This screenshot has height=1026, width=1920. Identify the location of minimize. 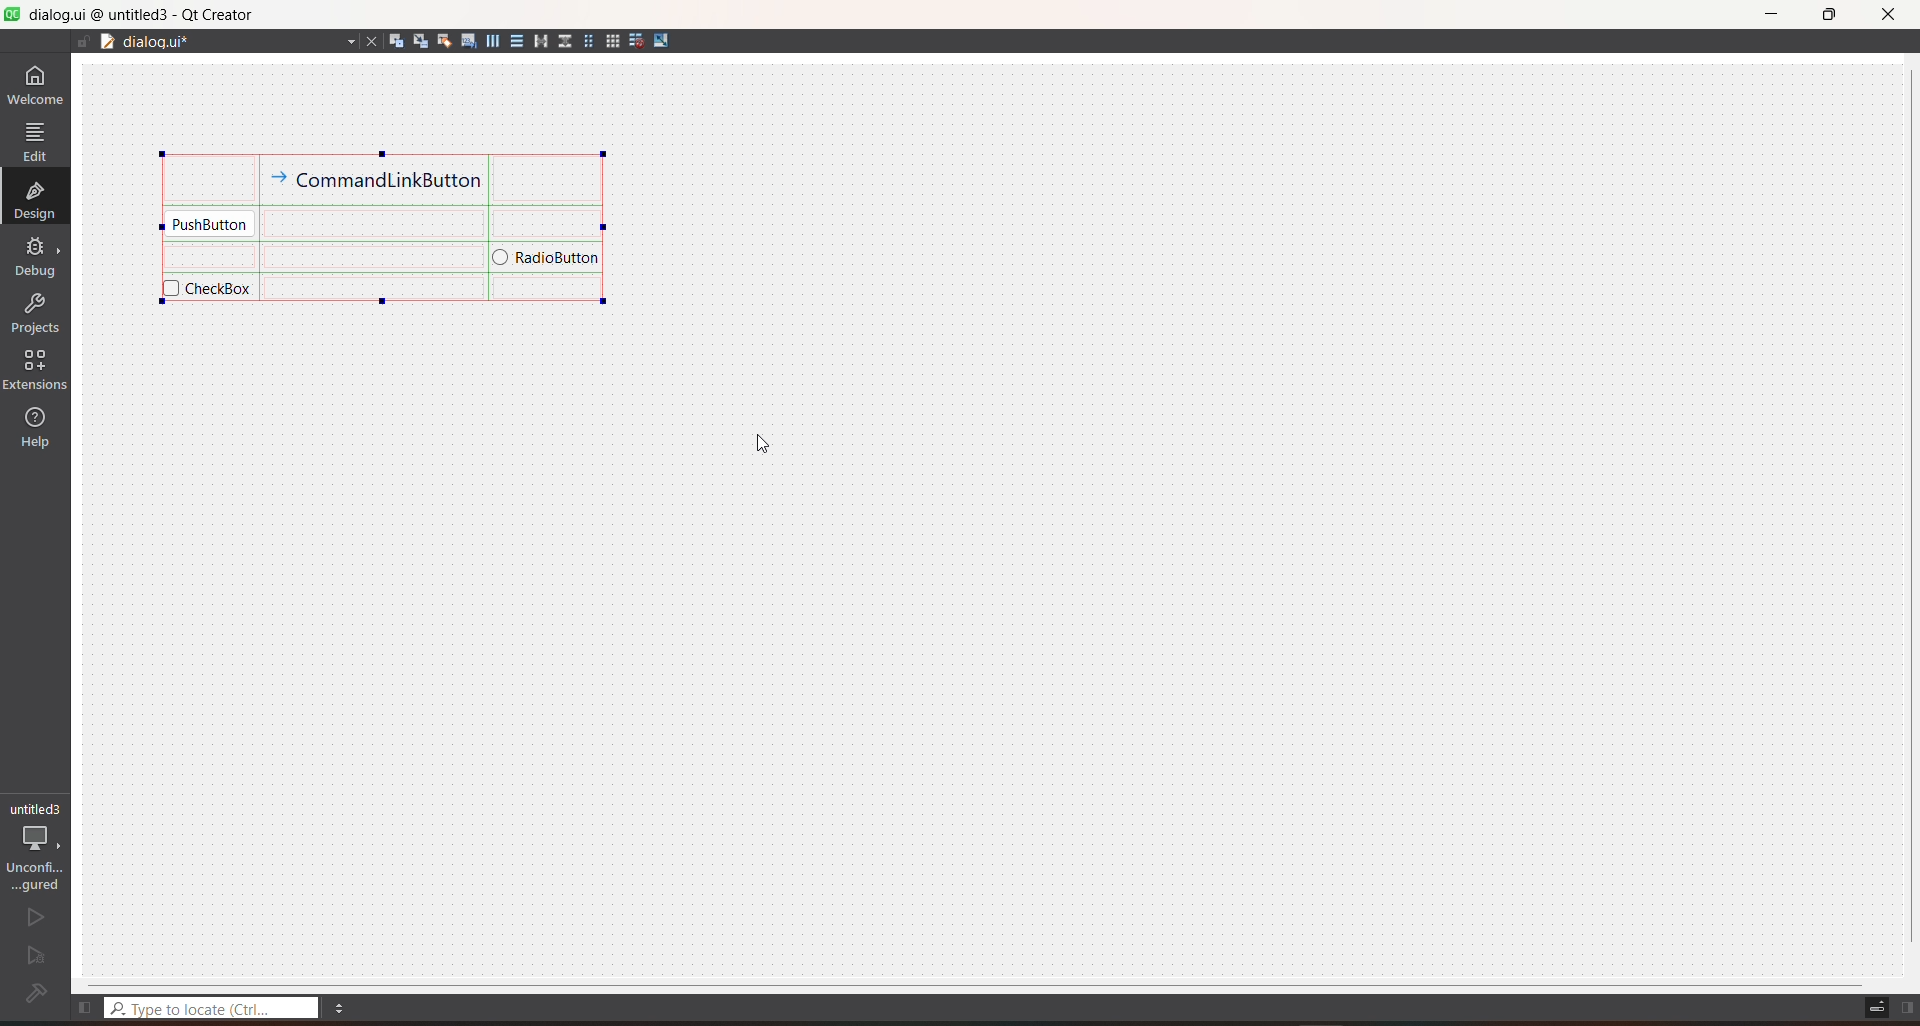
(1772, 14).